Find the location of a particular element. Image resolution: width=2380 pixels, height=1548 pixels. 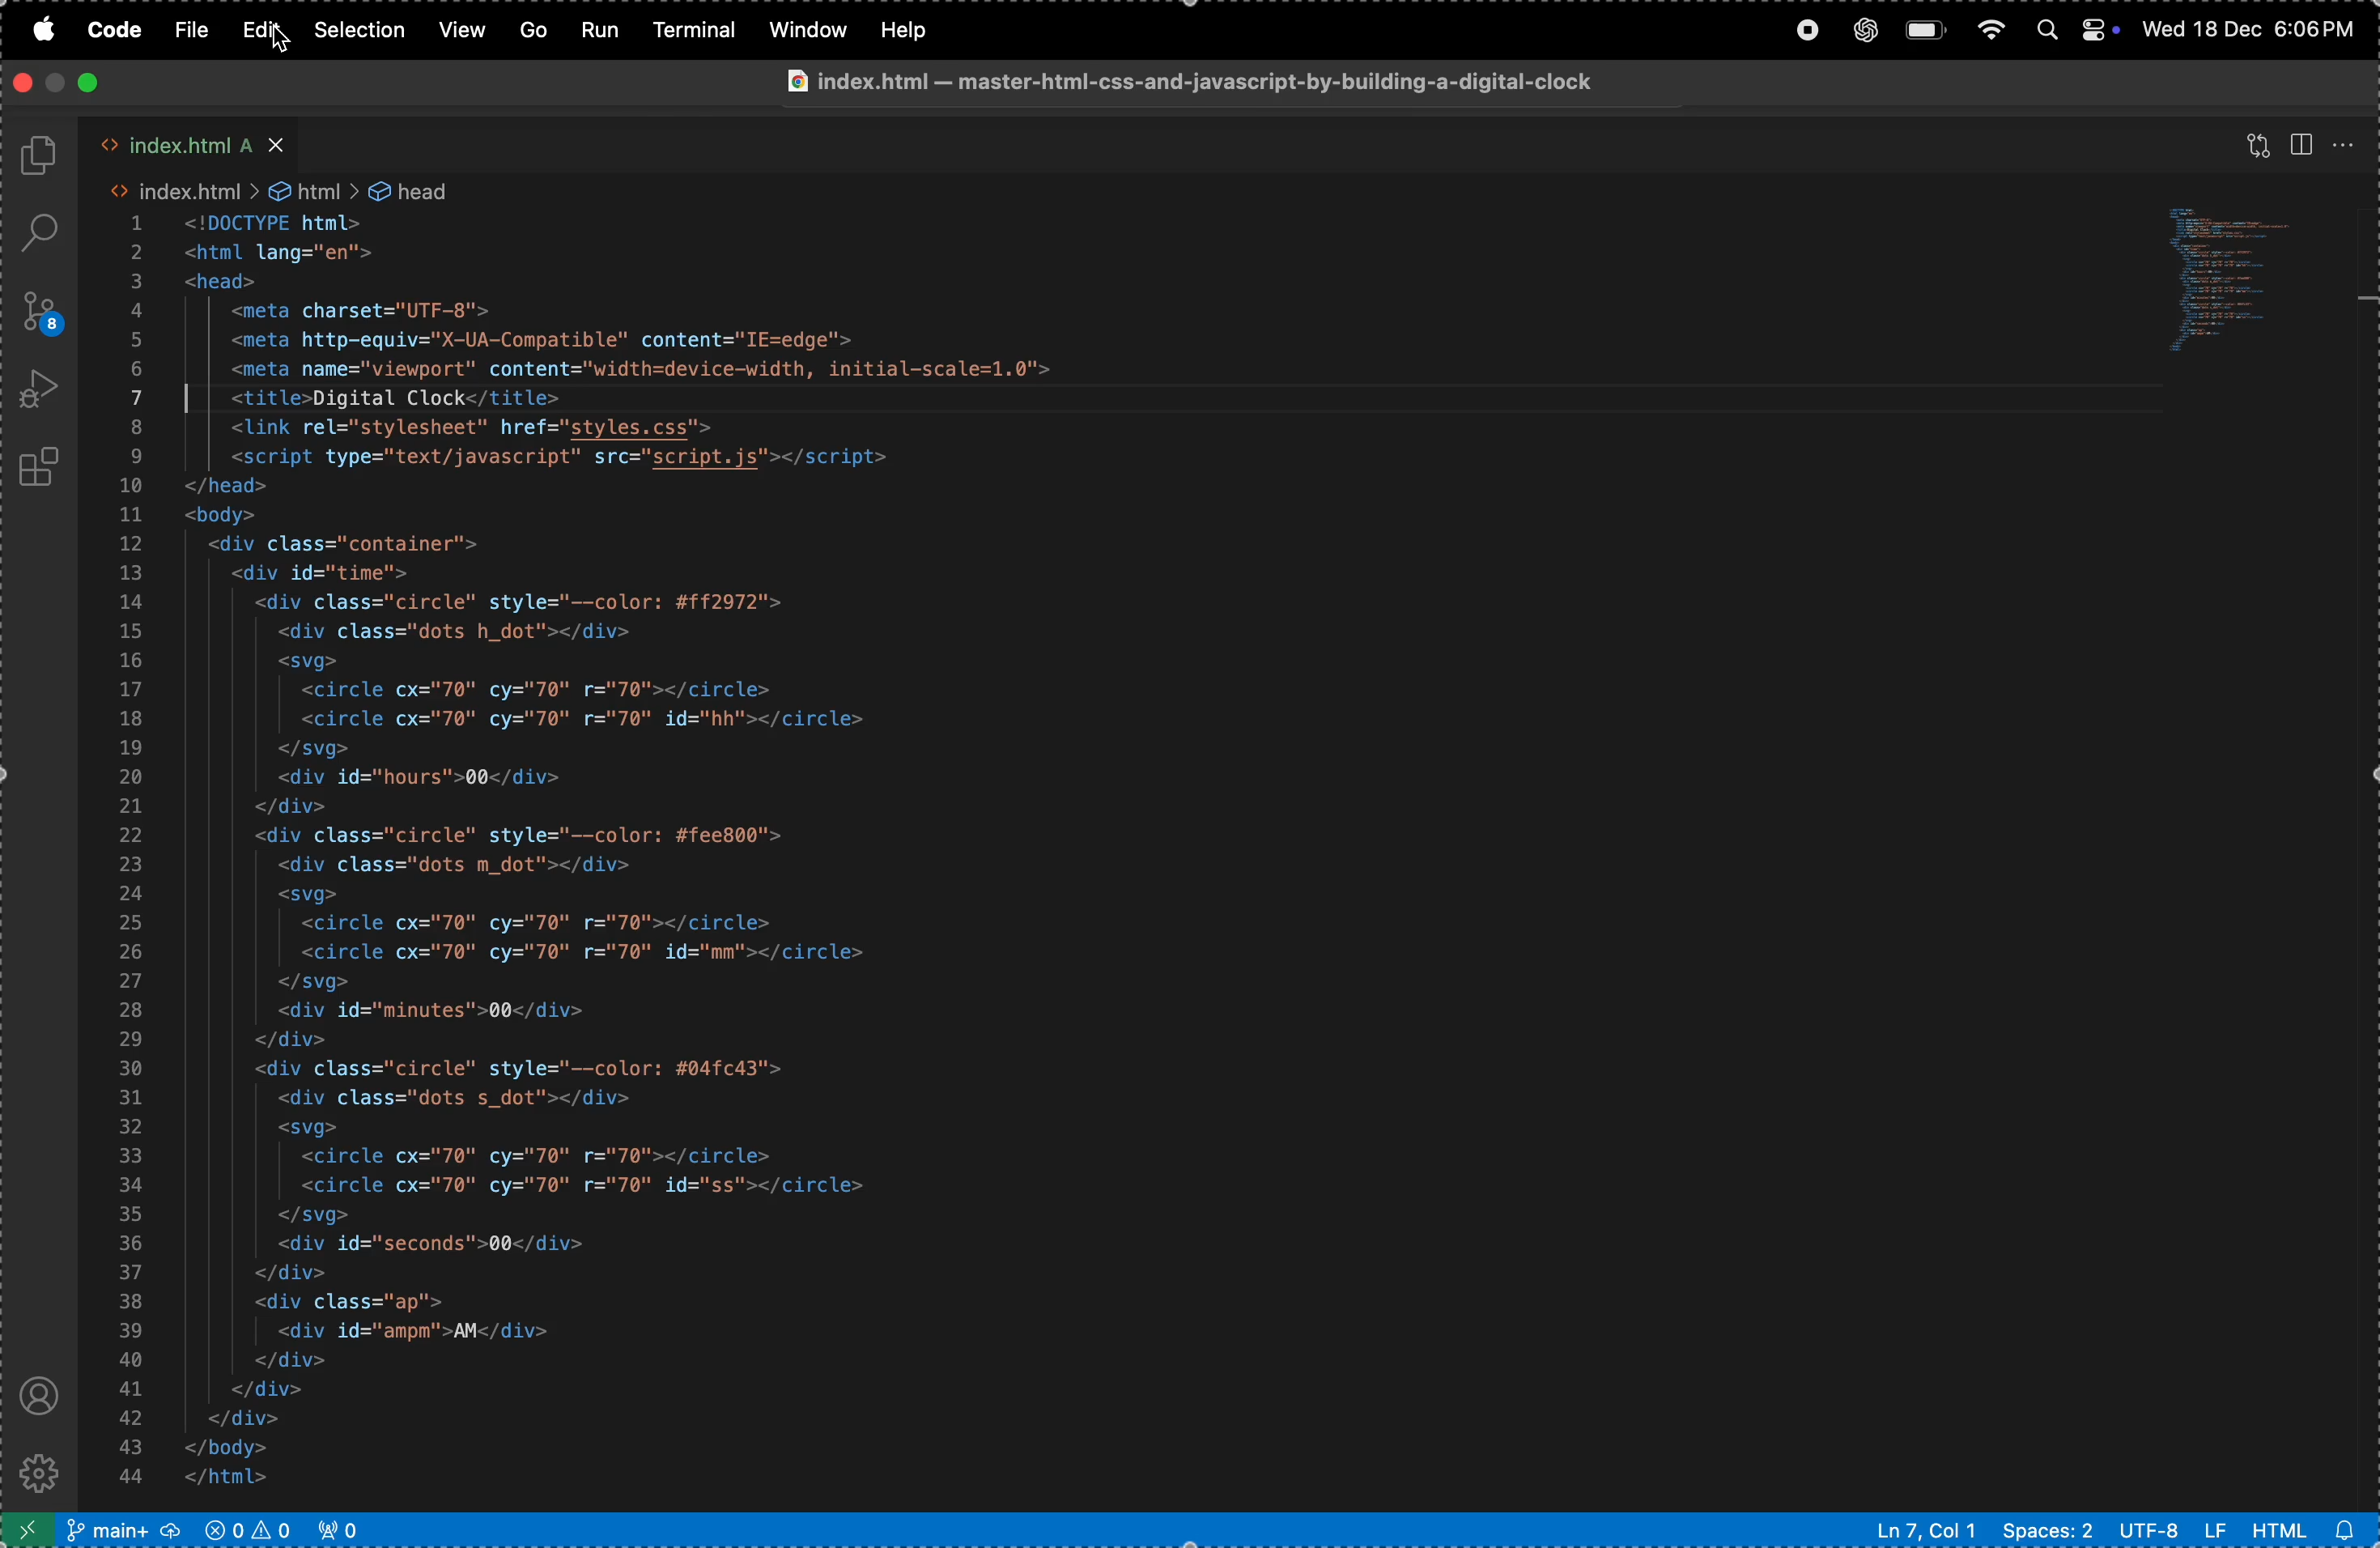

record is located at coordinates (1800, 30).